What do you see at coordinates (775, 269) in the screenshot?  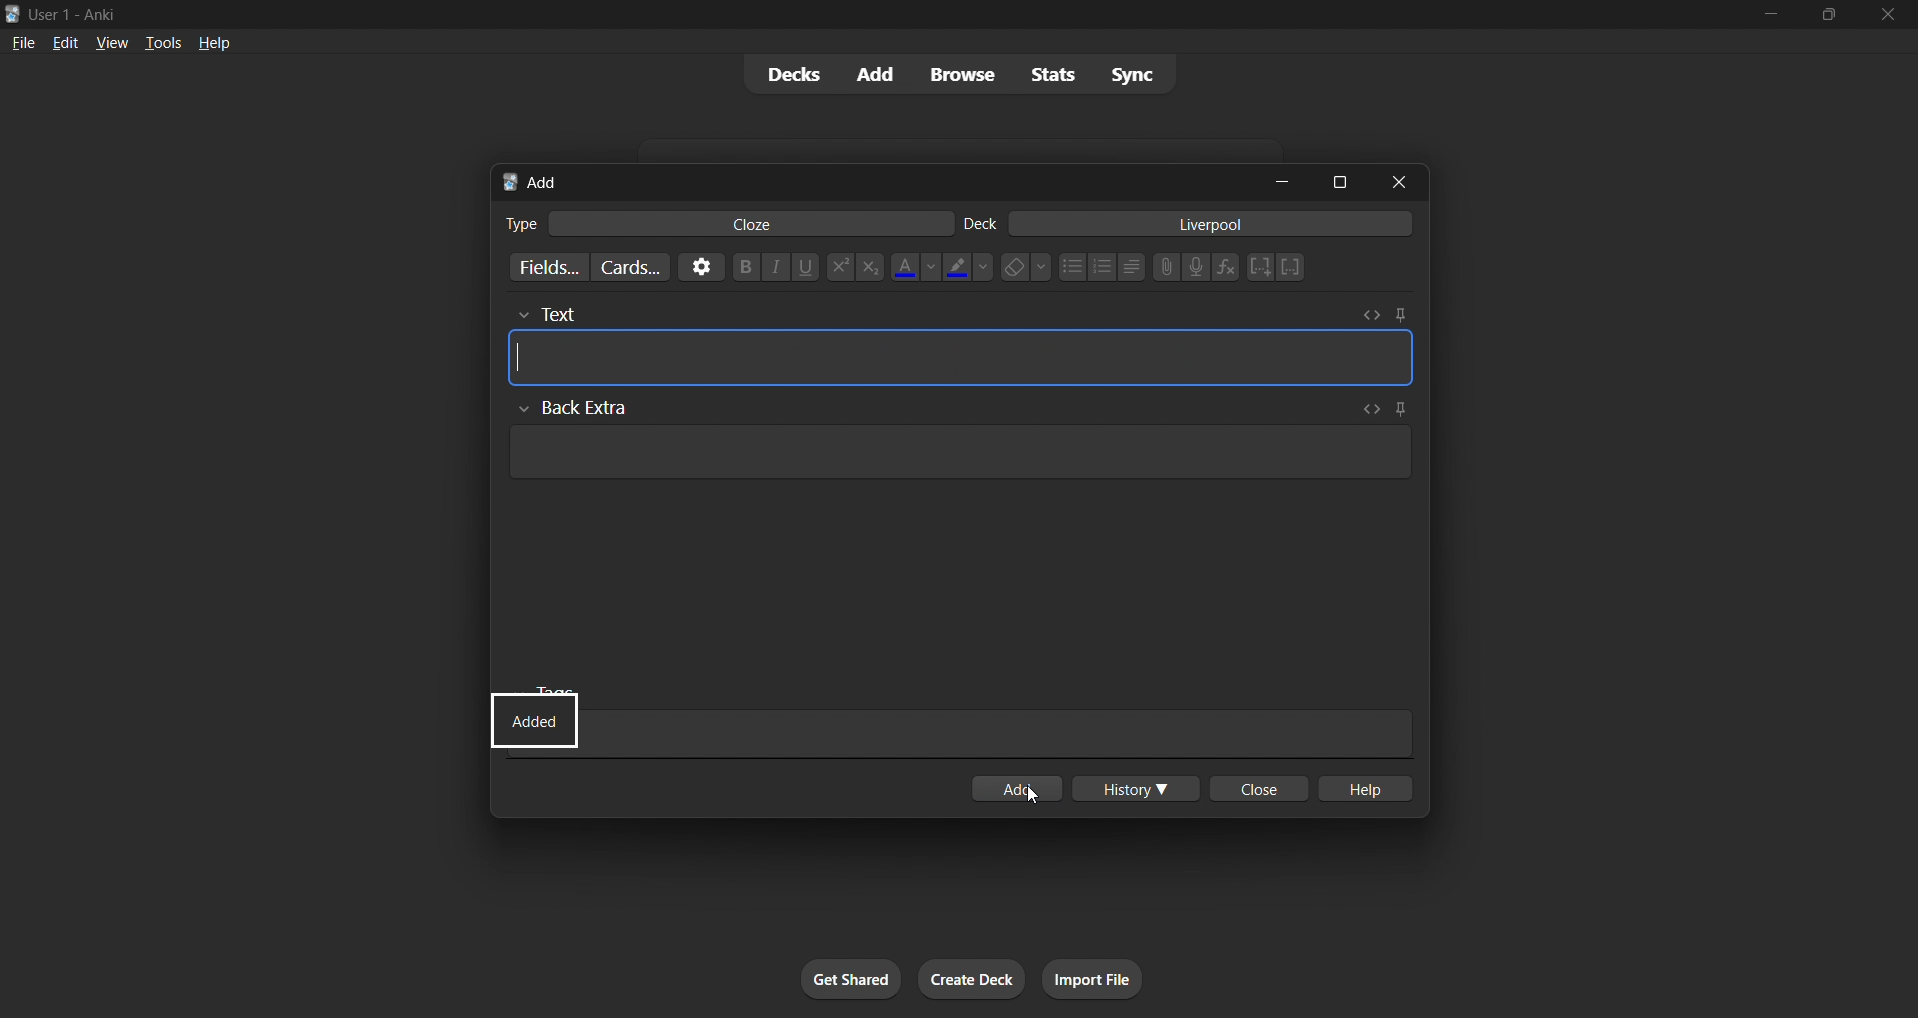 I see `italic` at bounding box center [775, 269].